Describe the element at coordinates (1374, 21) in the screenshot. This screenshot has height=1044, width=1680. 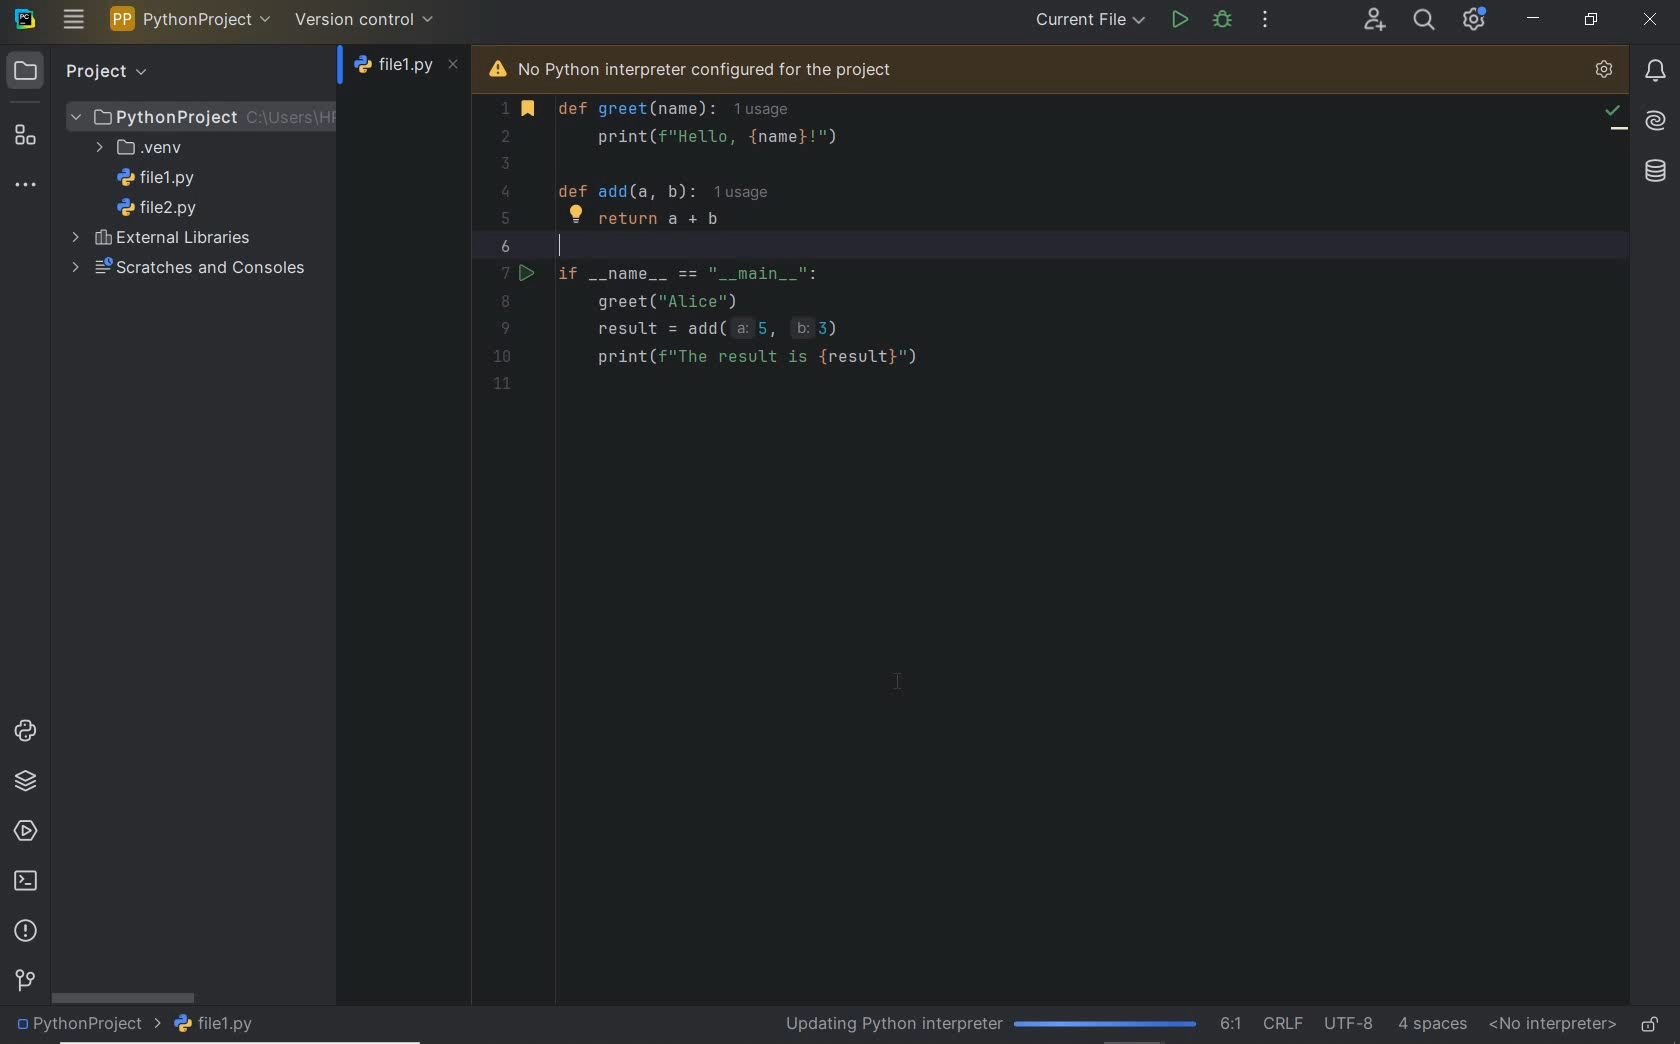
I see `code with me` at that location.